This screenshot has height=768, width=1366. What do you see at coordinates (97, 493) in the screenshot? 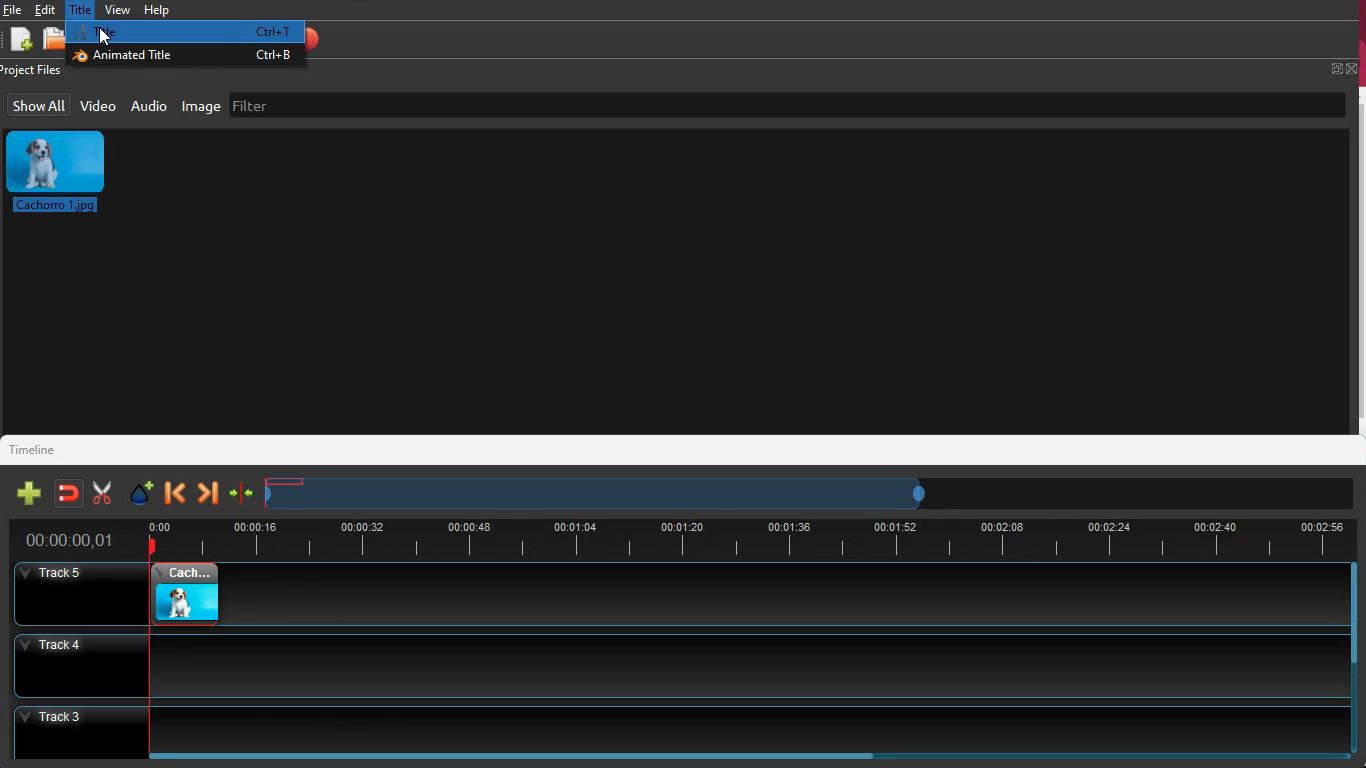
I see `cut` at bounding box center [97, 493].